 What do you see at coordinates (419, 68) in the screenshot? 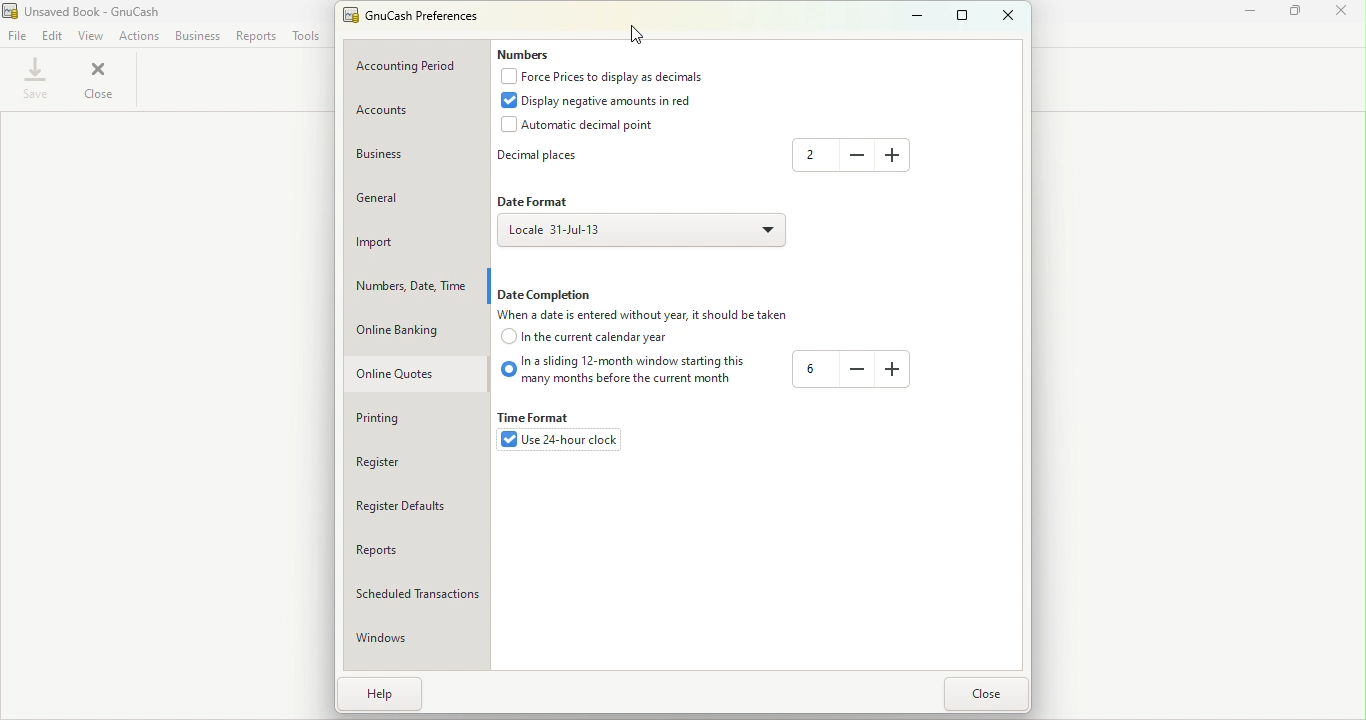
I see `Accounting period` at bounding box center [419, 68].